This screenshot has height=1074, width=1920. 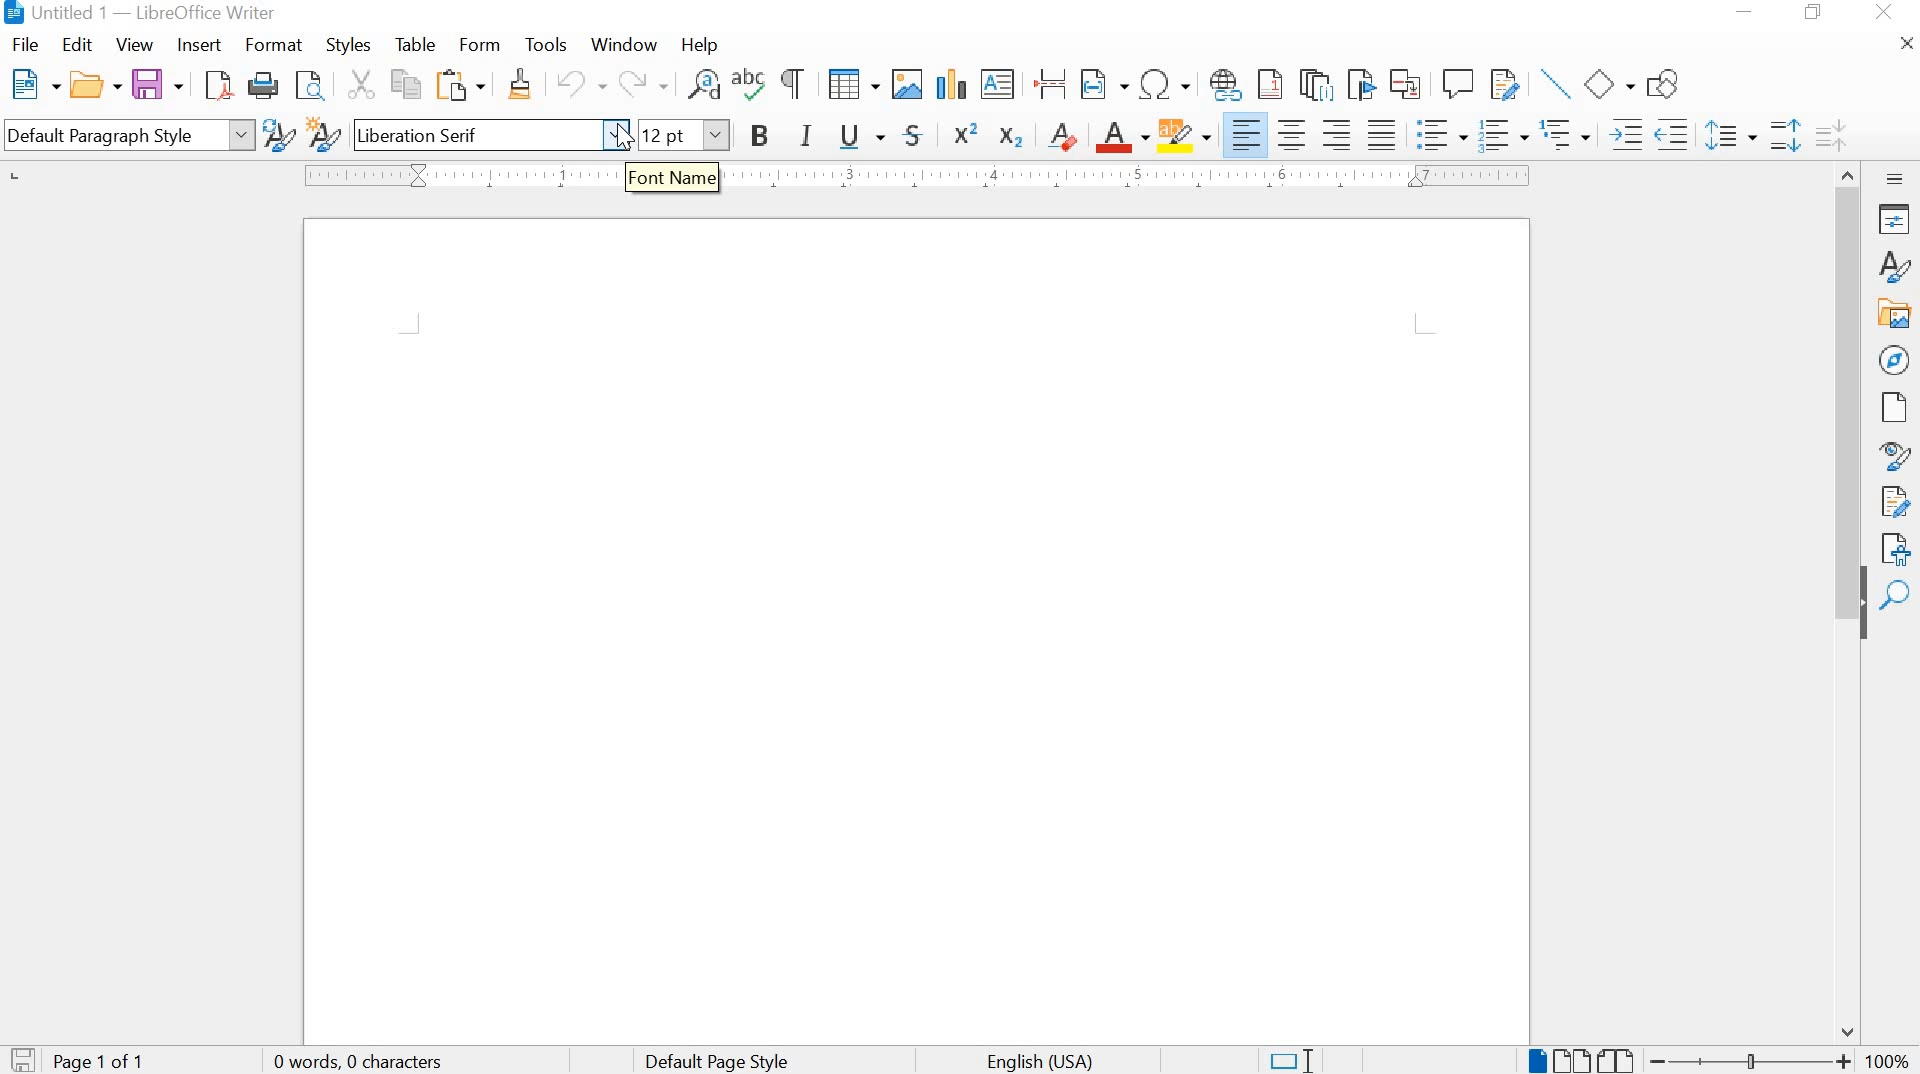 What do you see at coordinates (1555, 85) in the screenshot?
I see `INSERT LINE` at bounding box center [1555, 85].